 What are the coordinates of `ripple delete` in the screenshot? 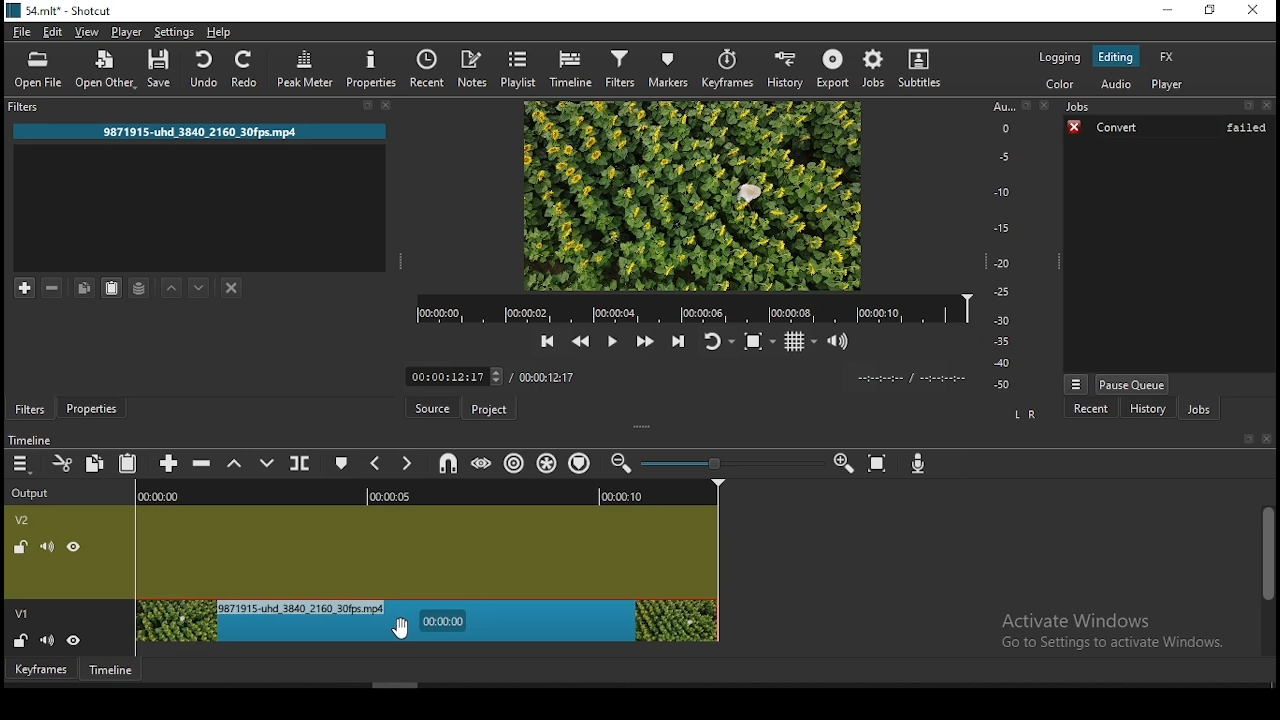 It's located at (202, 464).